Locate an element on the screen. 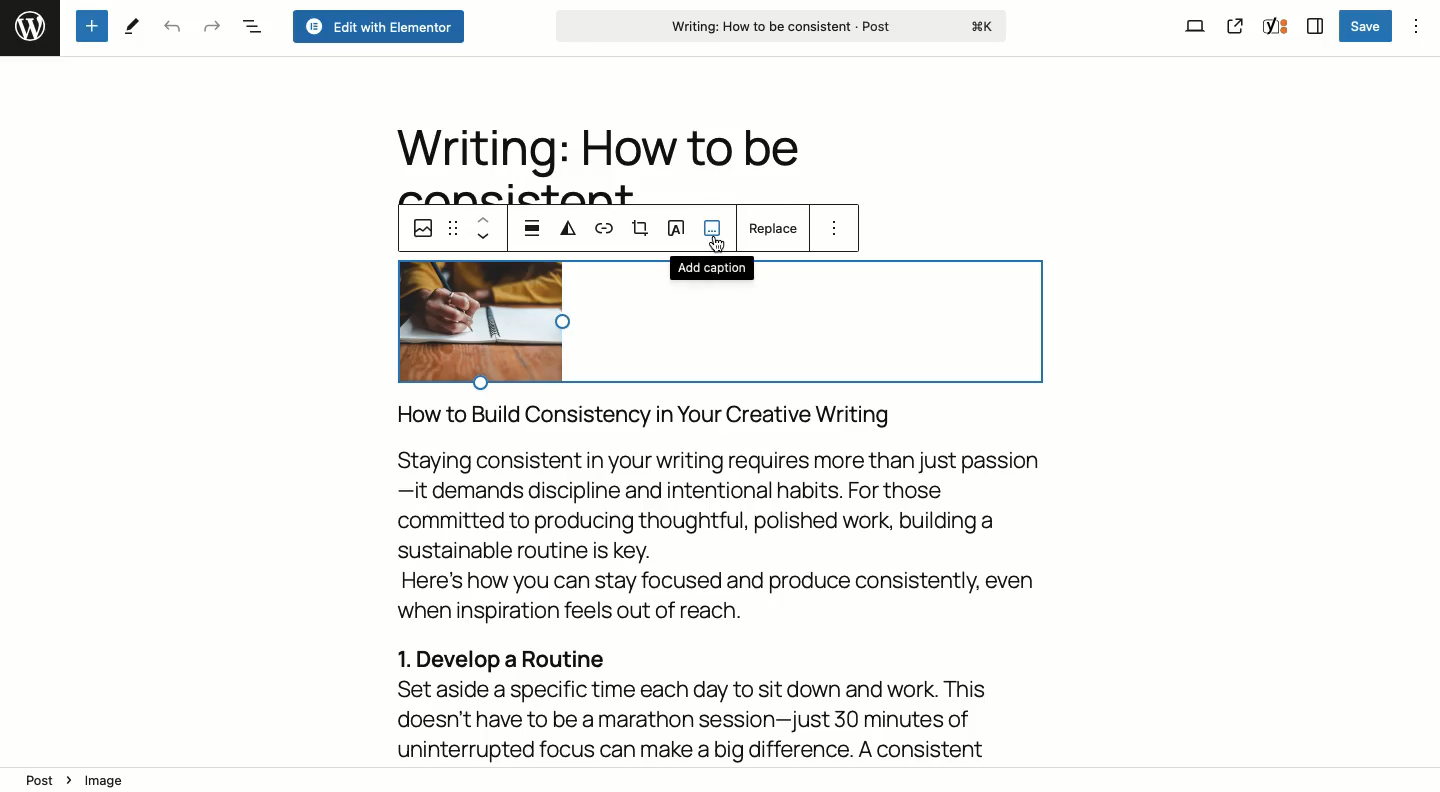  cursor is located at coordinates (717, 240).